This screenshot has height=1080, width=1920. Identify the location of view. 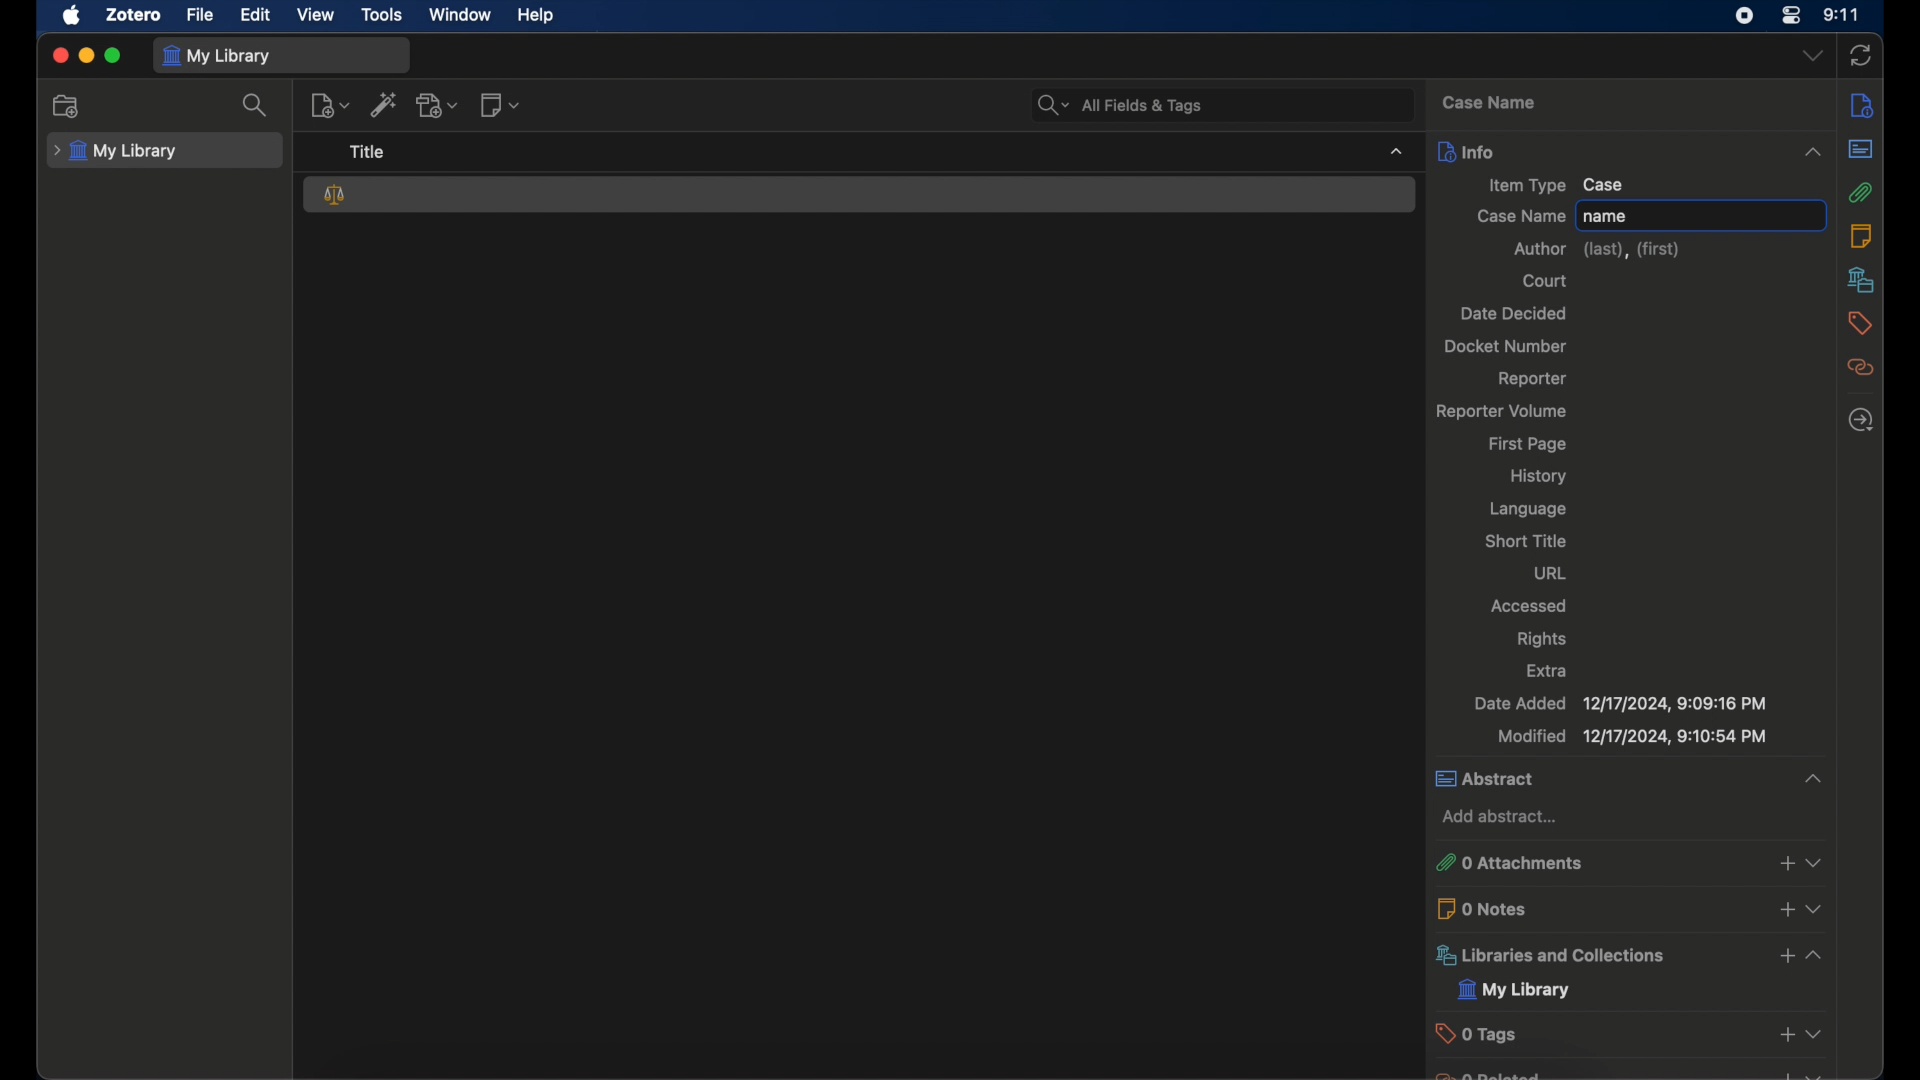
(316, 15).